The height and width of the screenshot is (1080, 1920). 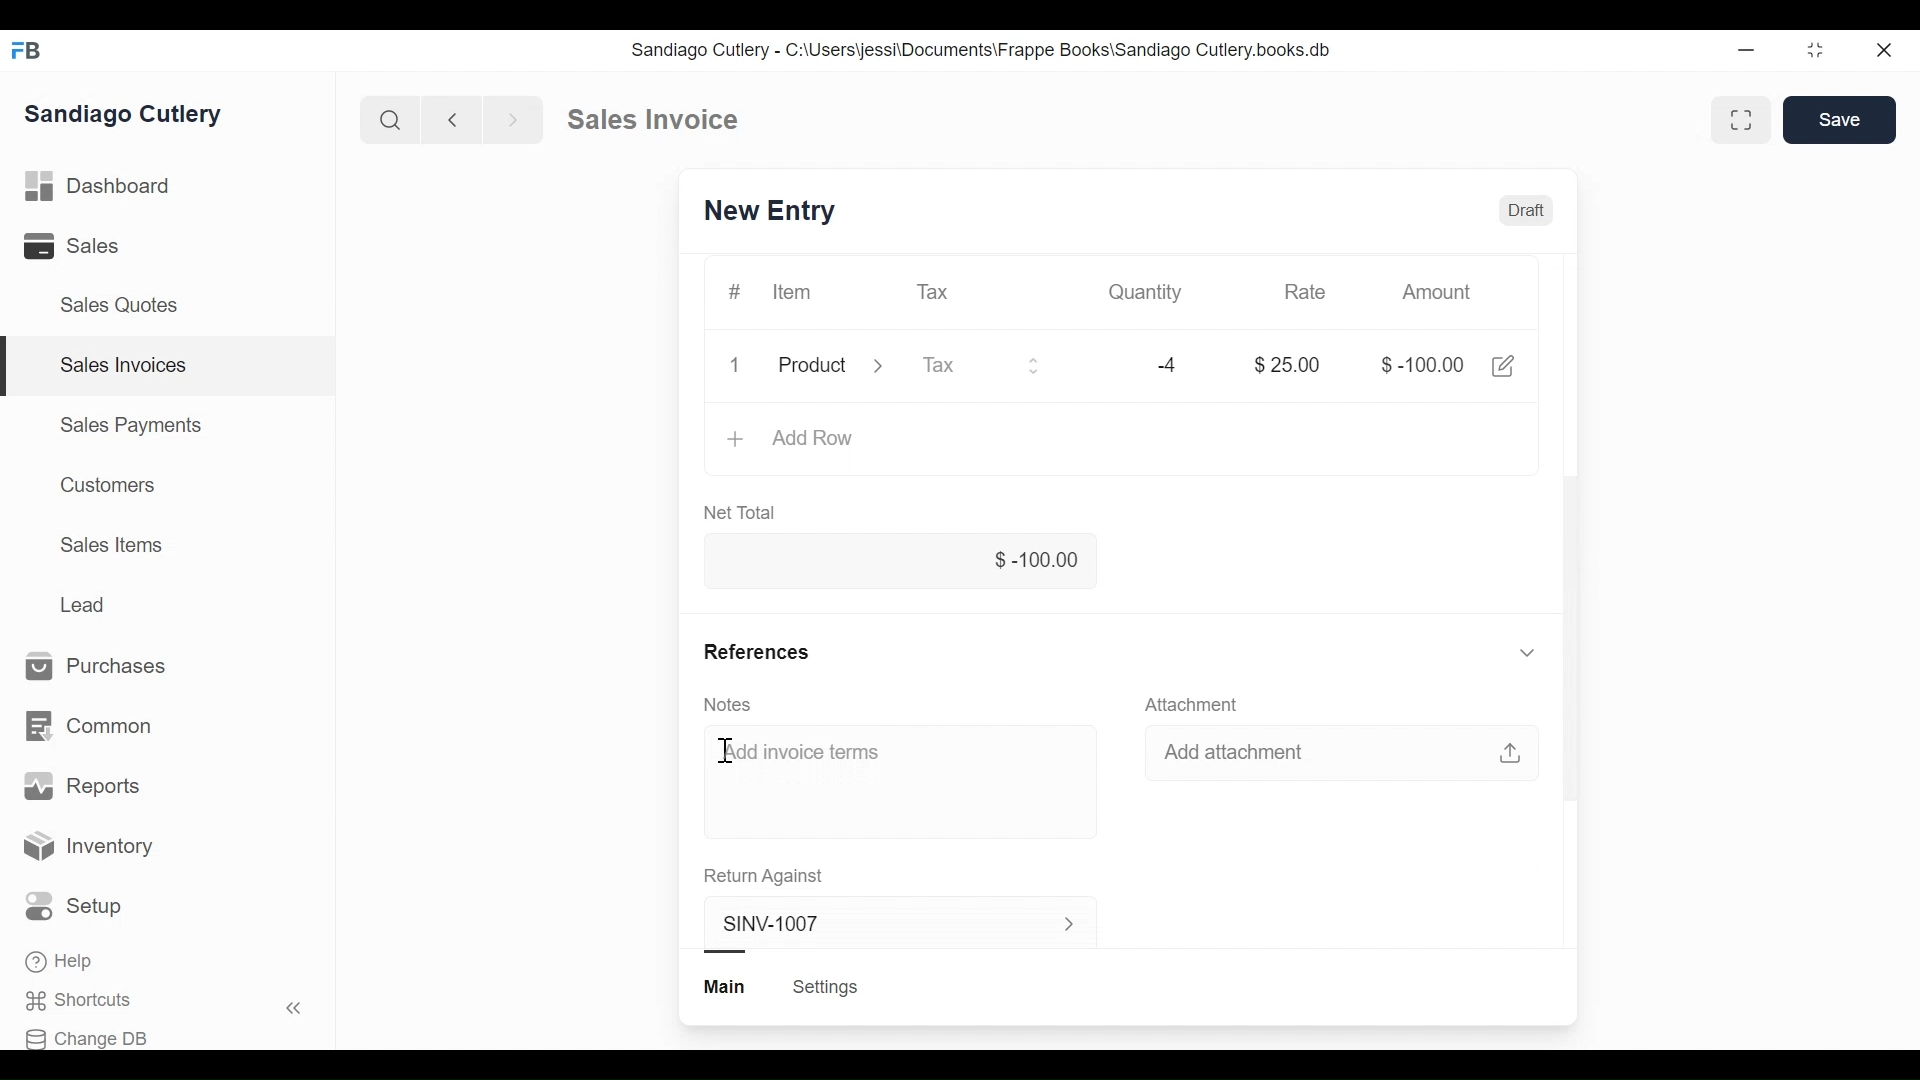 I want to click on Purchases, so click(x=96, y=665).